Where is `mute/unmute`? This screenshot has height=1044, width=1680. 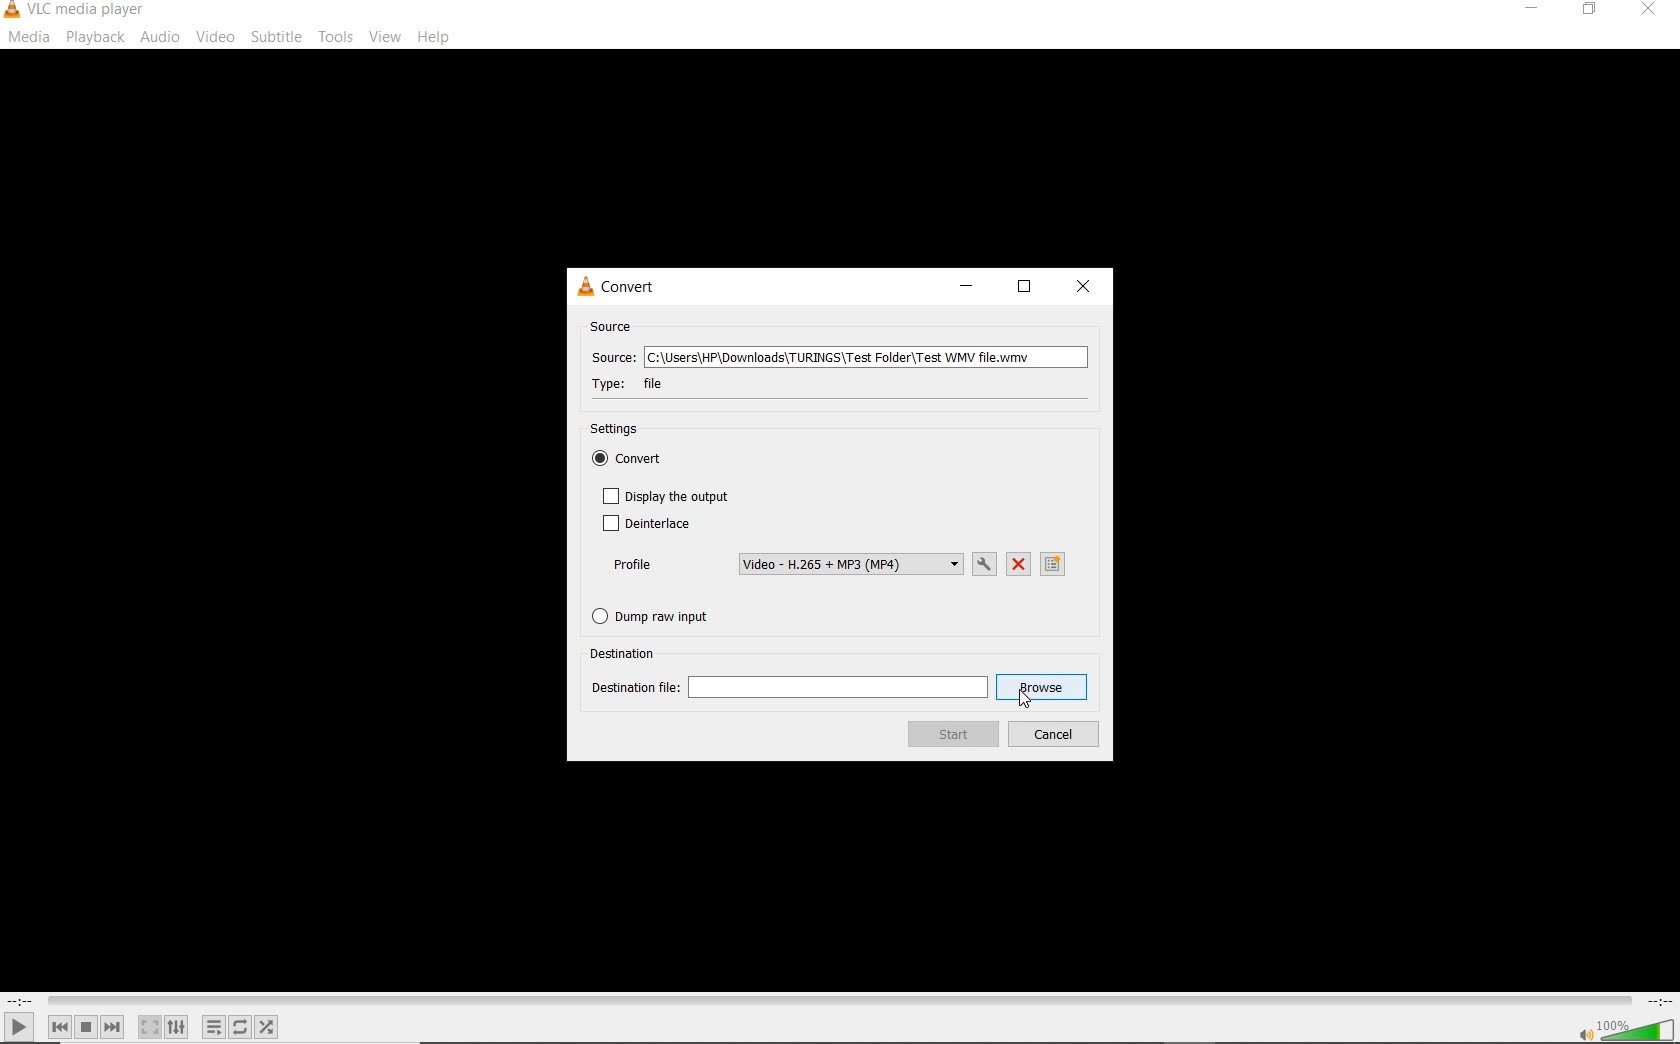 mute/unmute is located at coordinates (1584, 1033).